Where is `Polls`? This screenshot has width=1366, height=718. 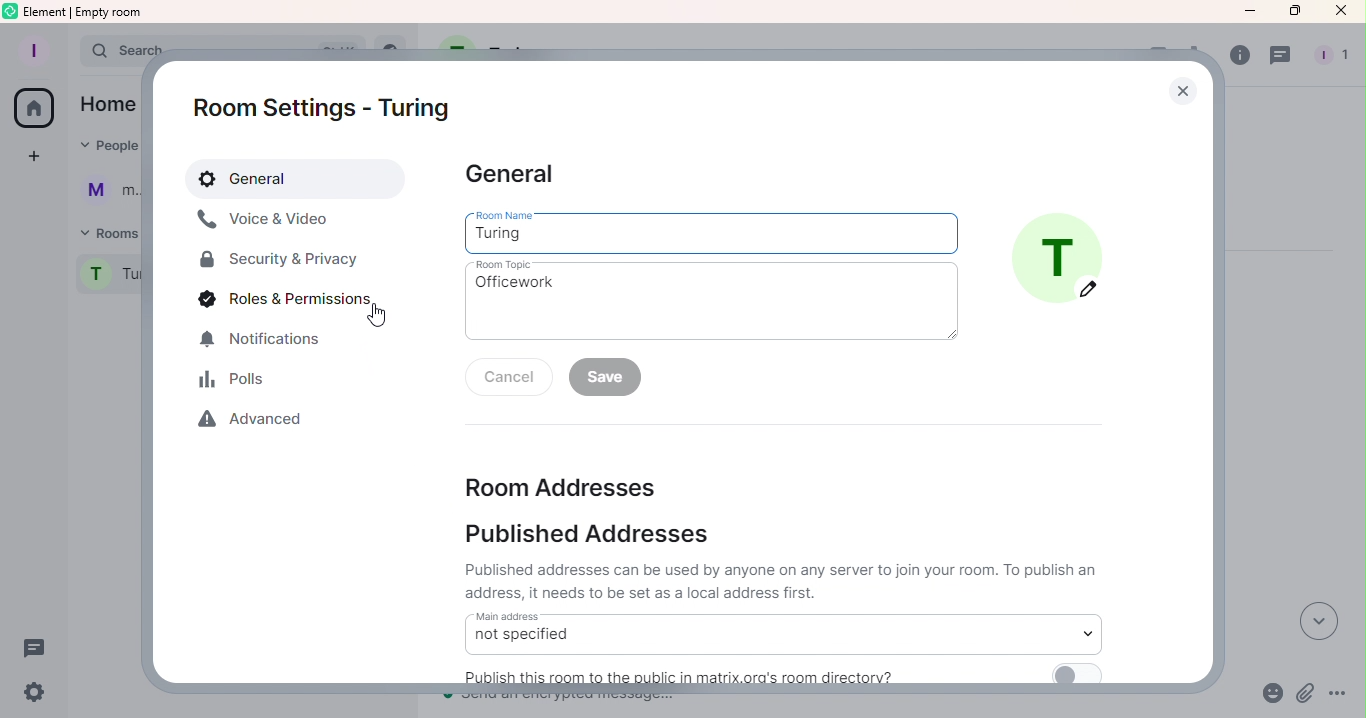
Polls is located at coordinates (237, 382).